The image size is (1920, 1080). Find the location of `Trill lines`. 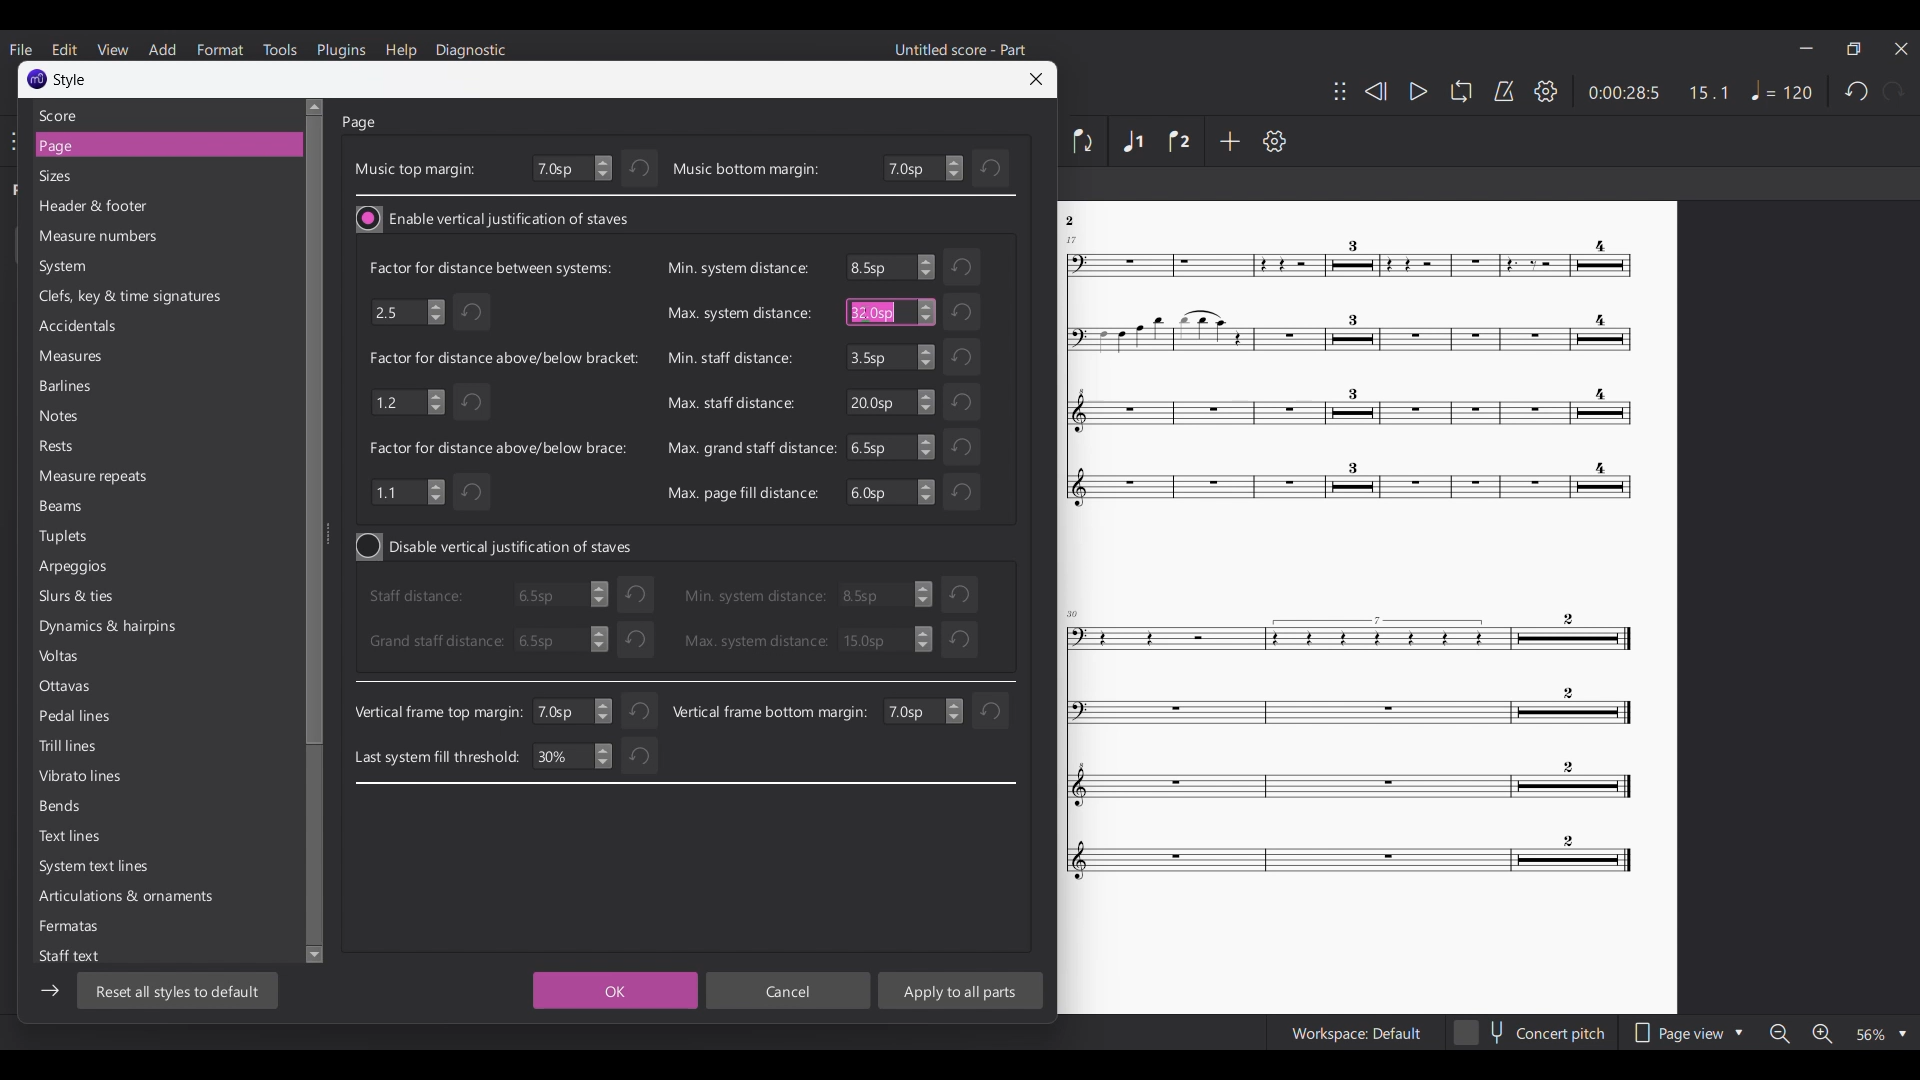

Trill lines is located at coordinates (107, 746).